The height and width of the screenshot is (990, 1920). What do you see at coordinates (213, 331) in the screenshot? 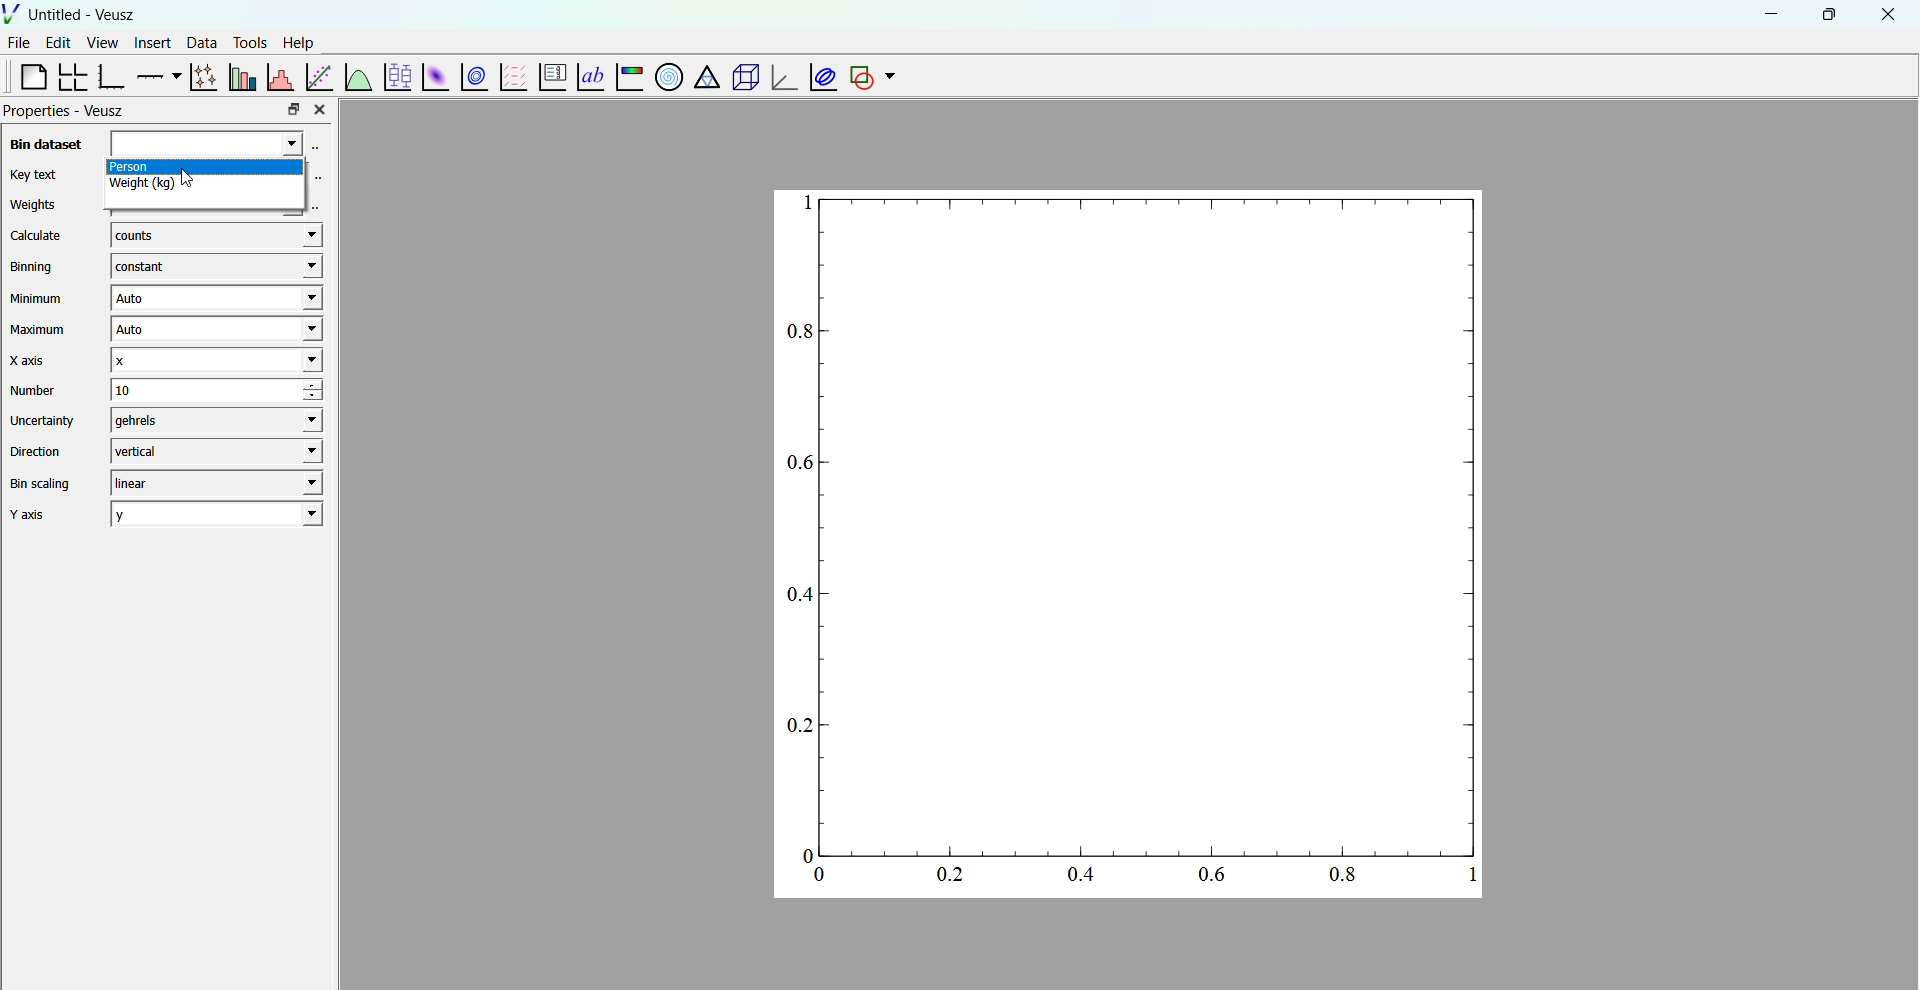
I see `Auto ` at bounding box center [213, 331].